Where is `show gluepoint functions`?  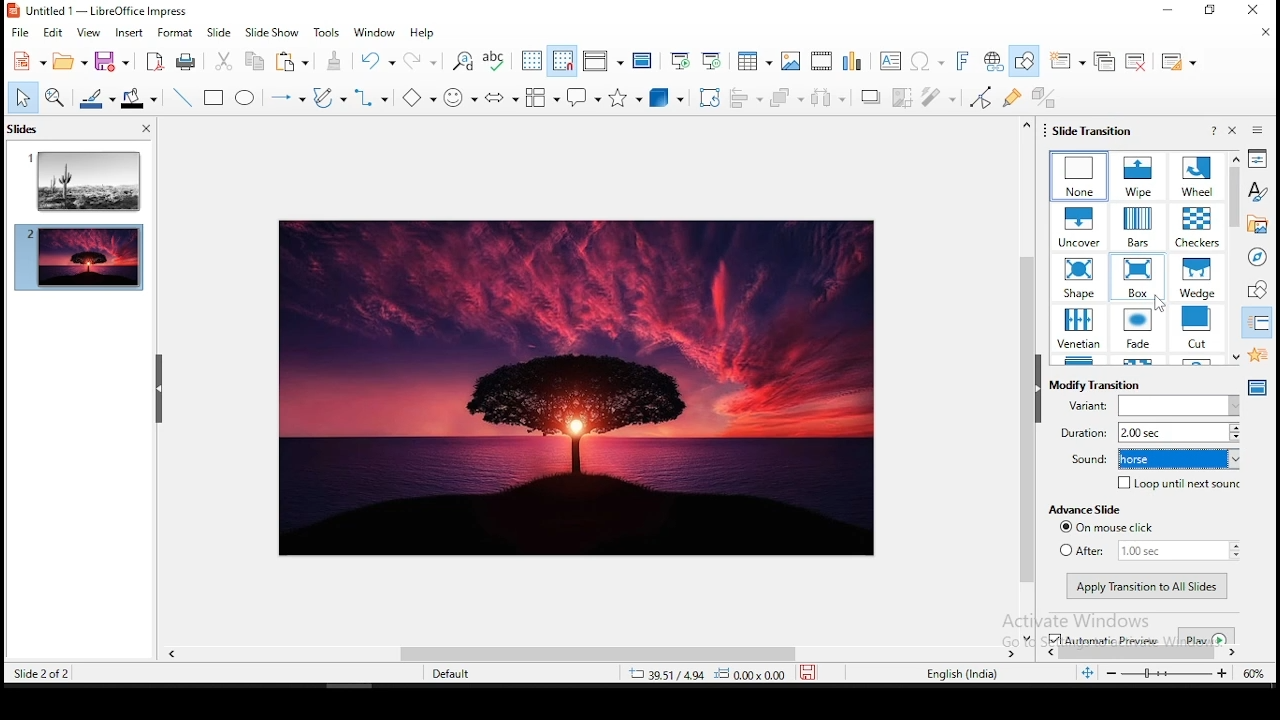 show gluepoint functions is located at coordinates (1011, 96).